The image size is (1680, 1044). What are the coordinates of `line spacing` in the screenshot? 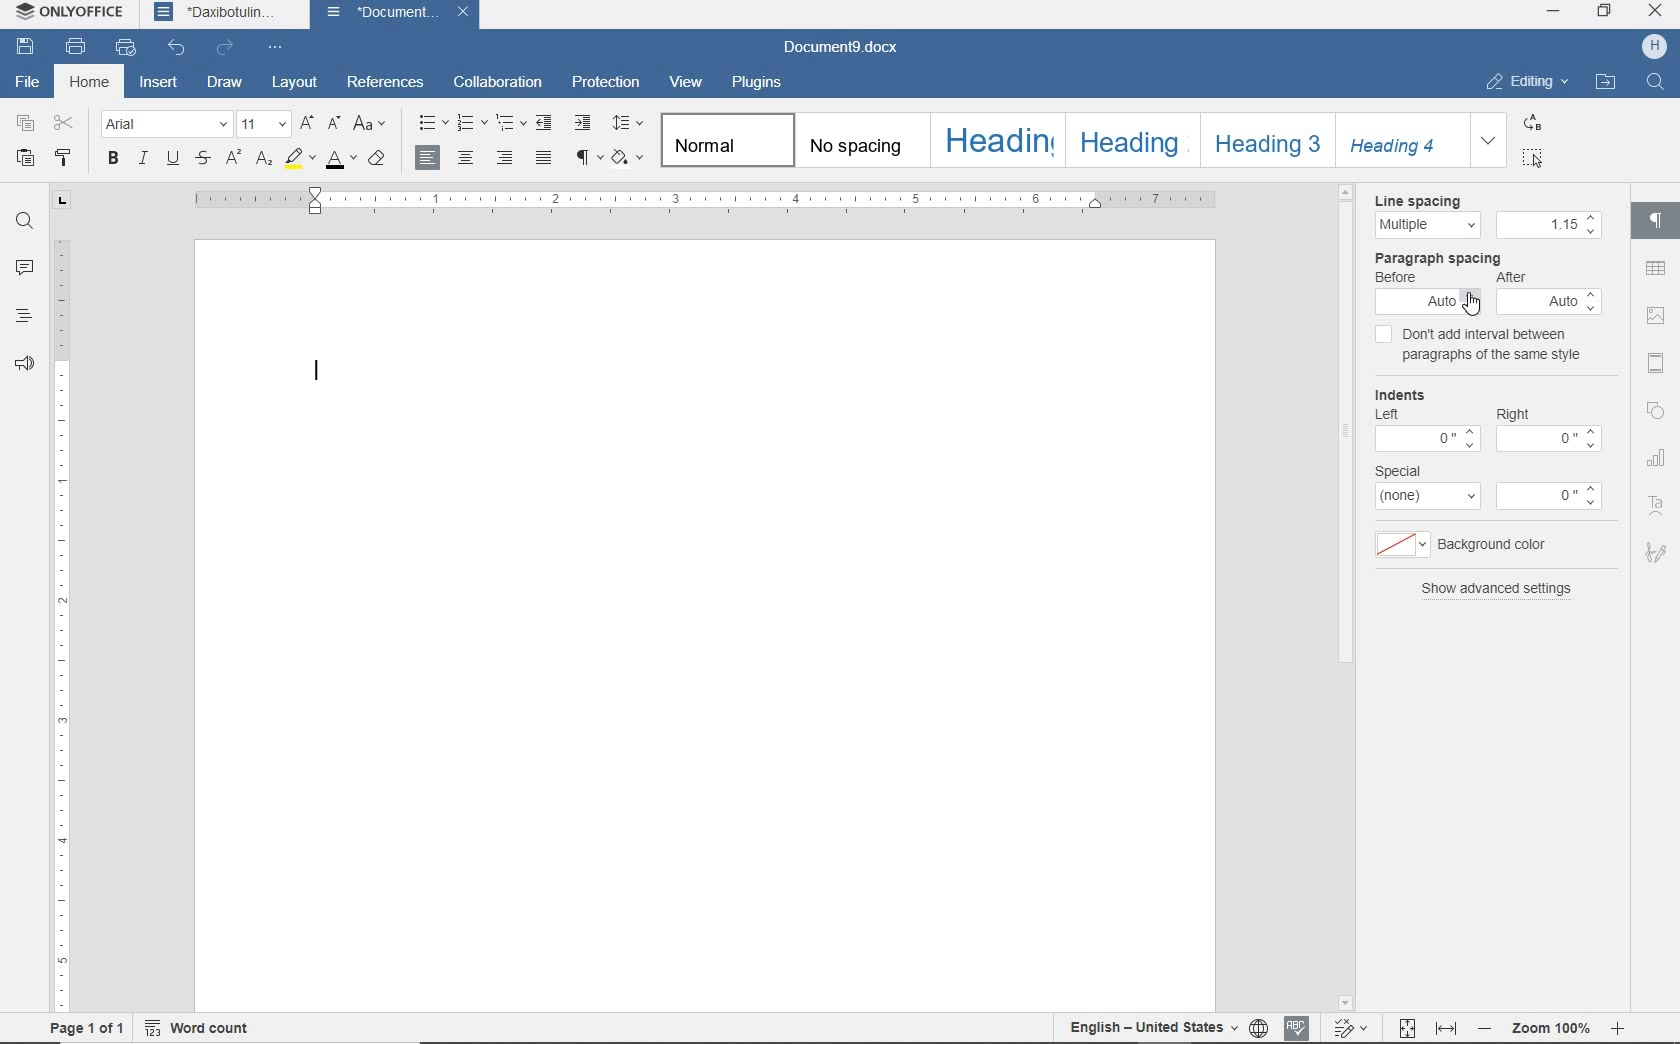 It's located at (1427, 225).